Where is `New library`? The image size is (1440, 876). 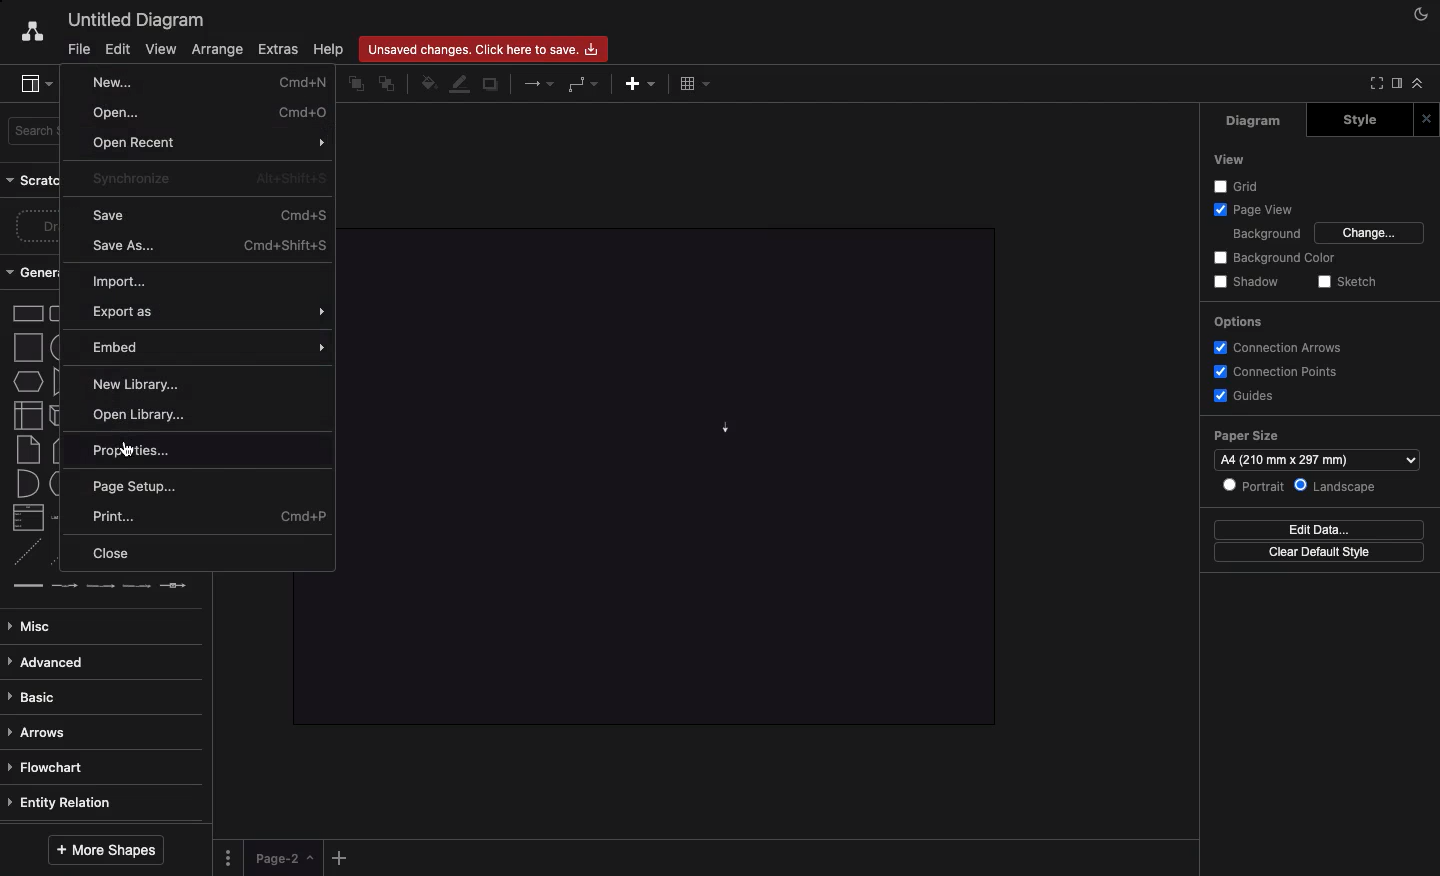
New library is located at coordinates (135, 384).